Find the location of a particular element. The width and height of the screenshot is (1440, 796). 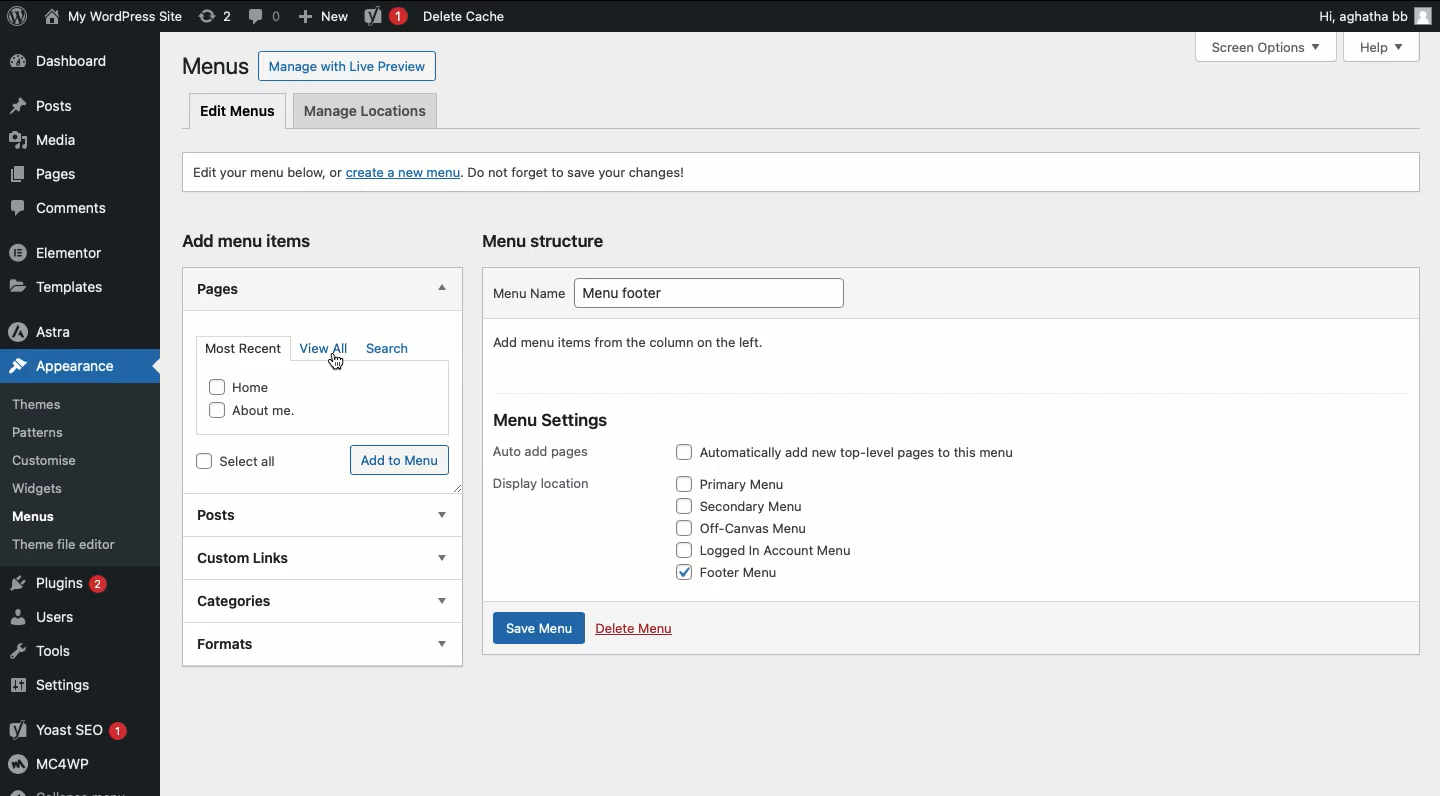

Help is located at coordinates (1386, 45).